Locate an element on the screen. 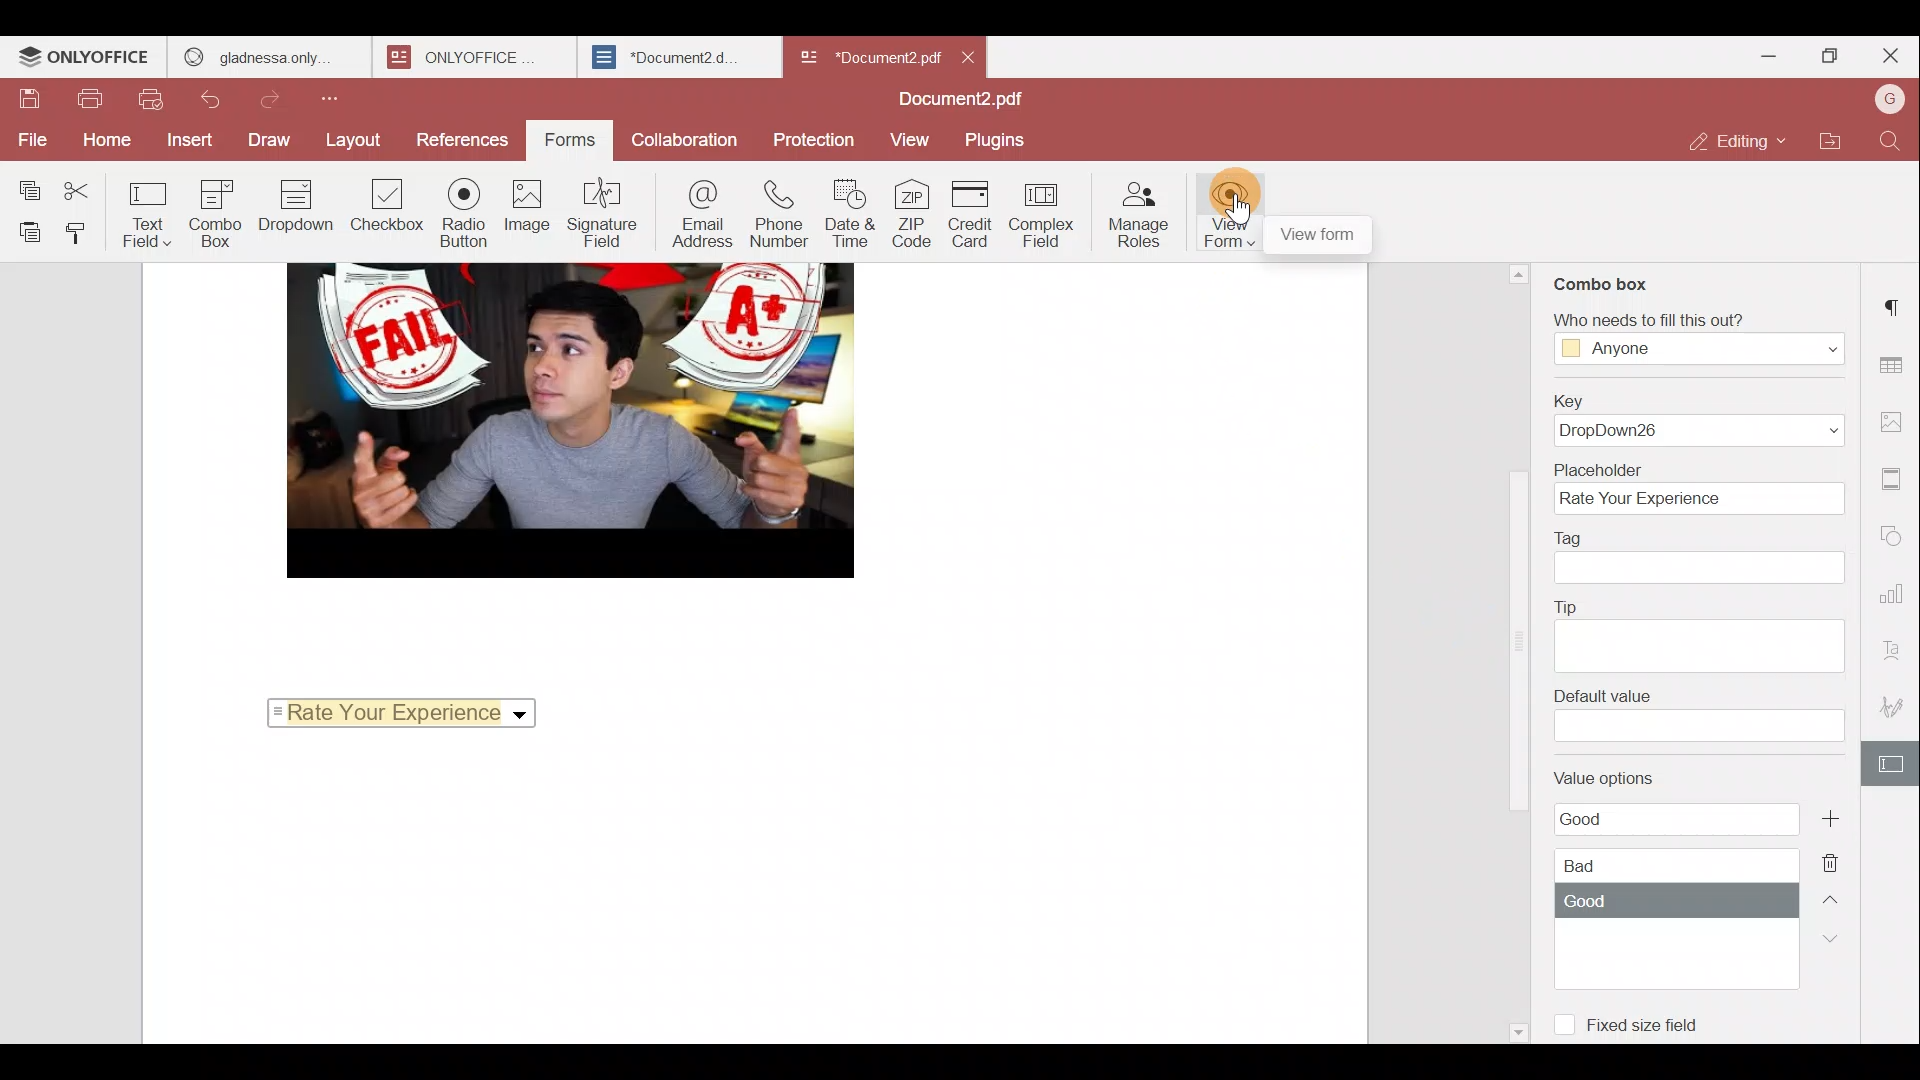 The height and width of the screenshot is (1080, 1920). Key is located at coordinates (1698, 417).